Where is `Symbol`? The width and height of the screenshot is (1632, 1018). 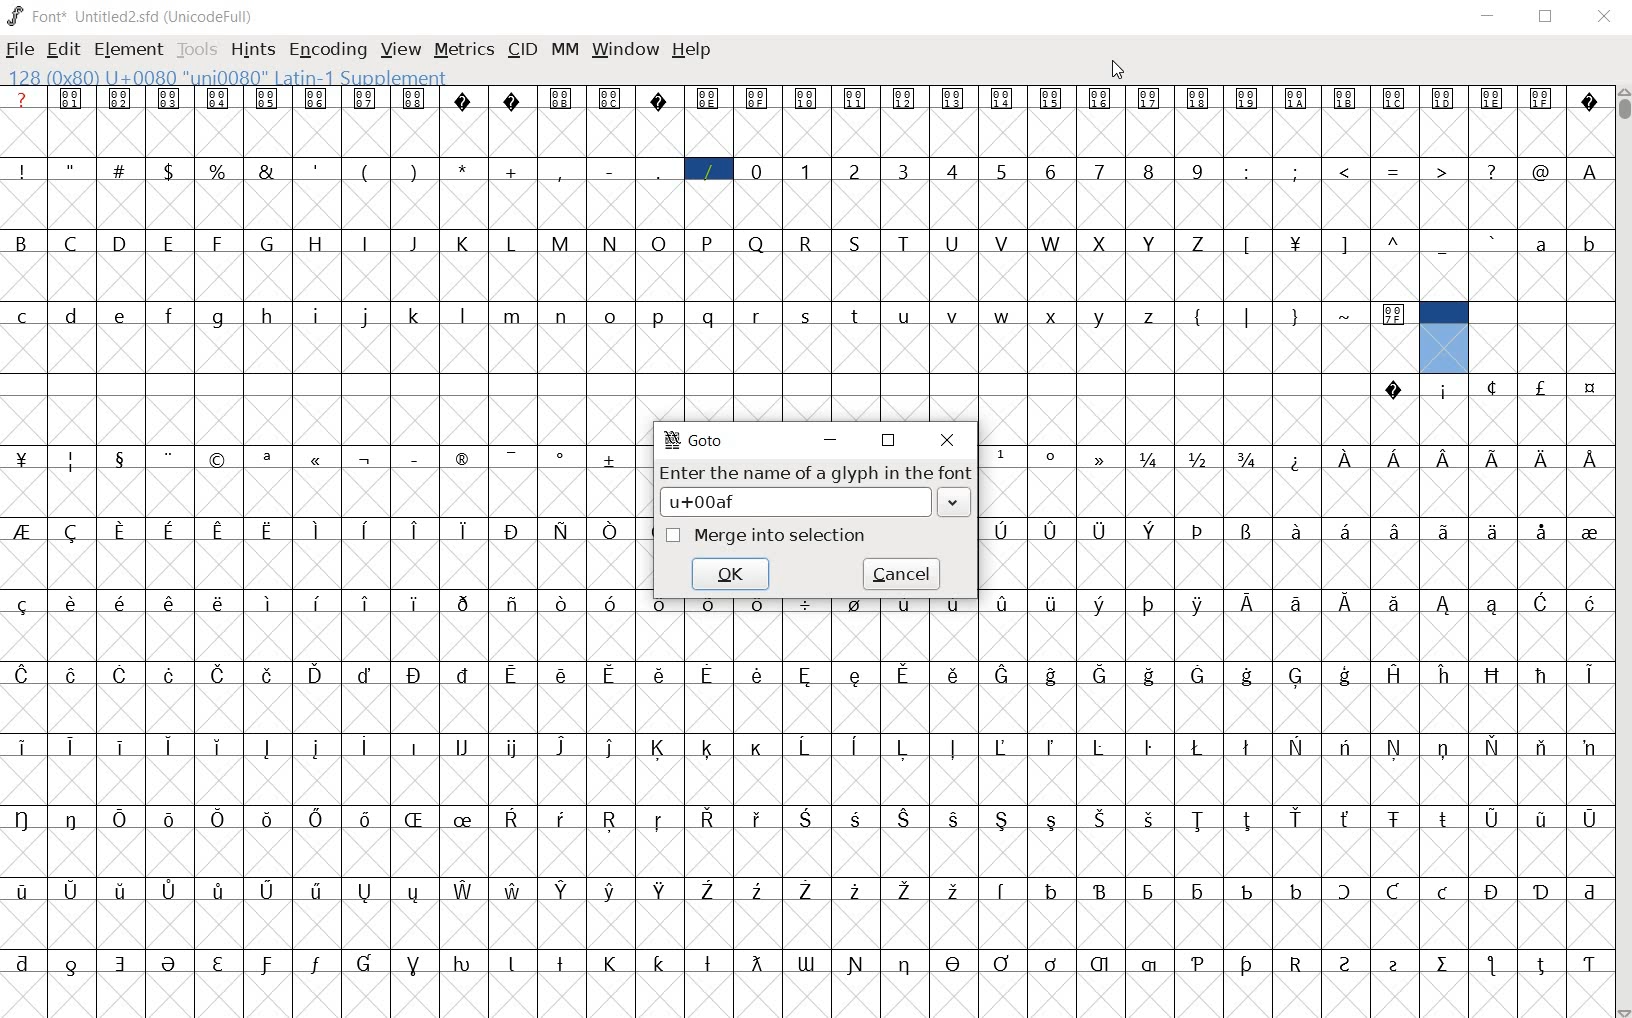
Symbol is located at coordinates (1587, 97).